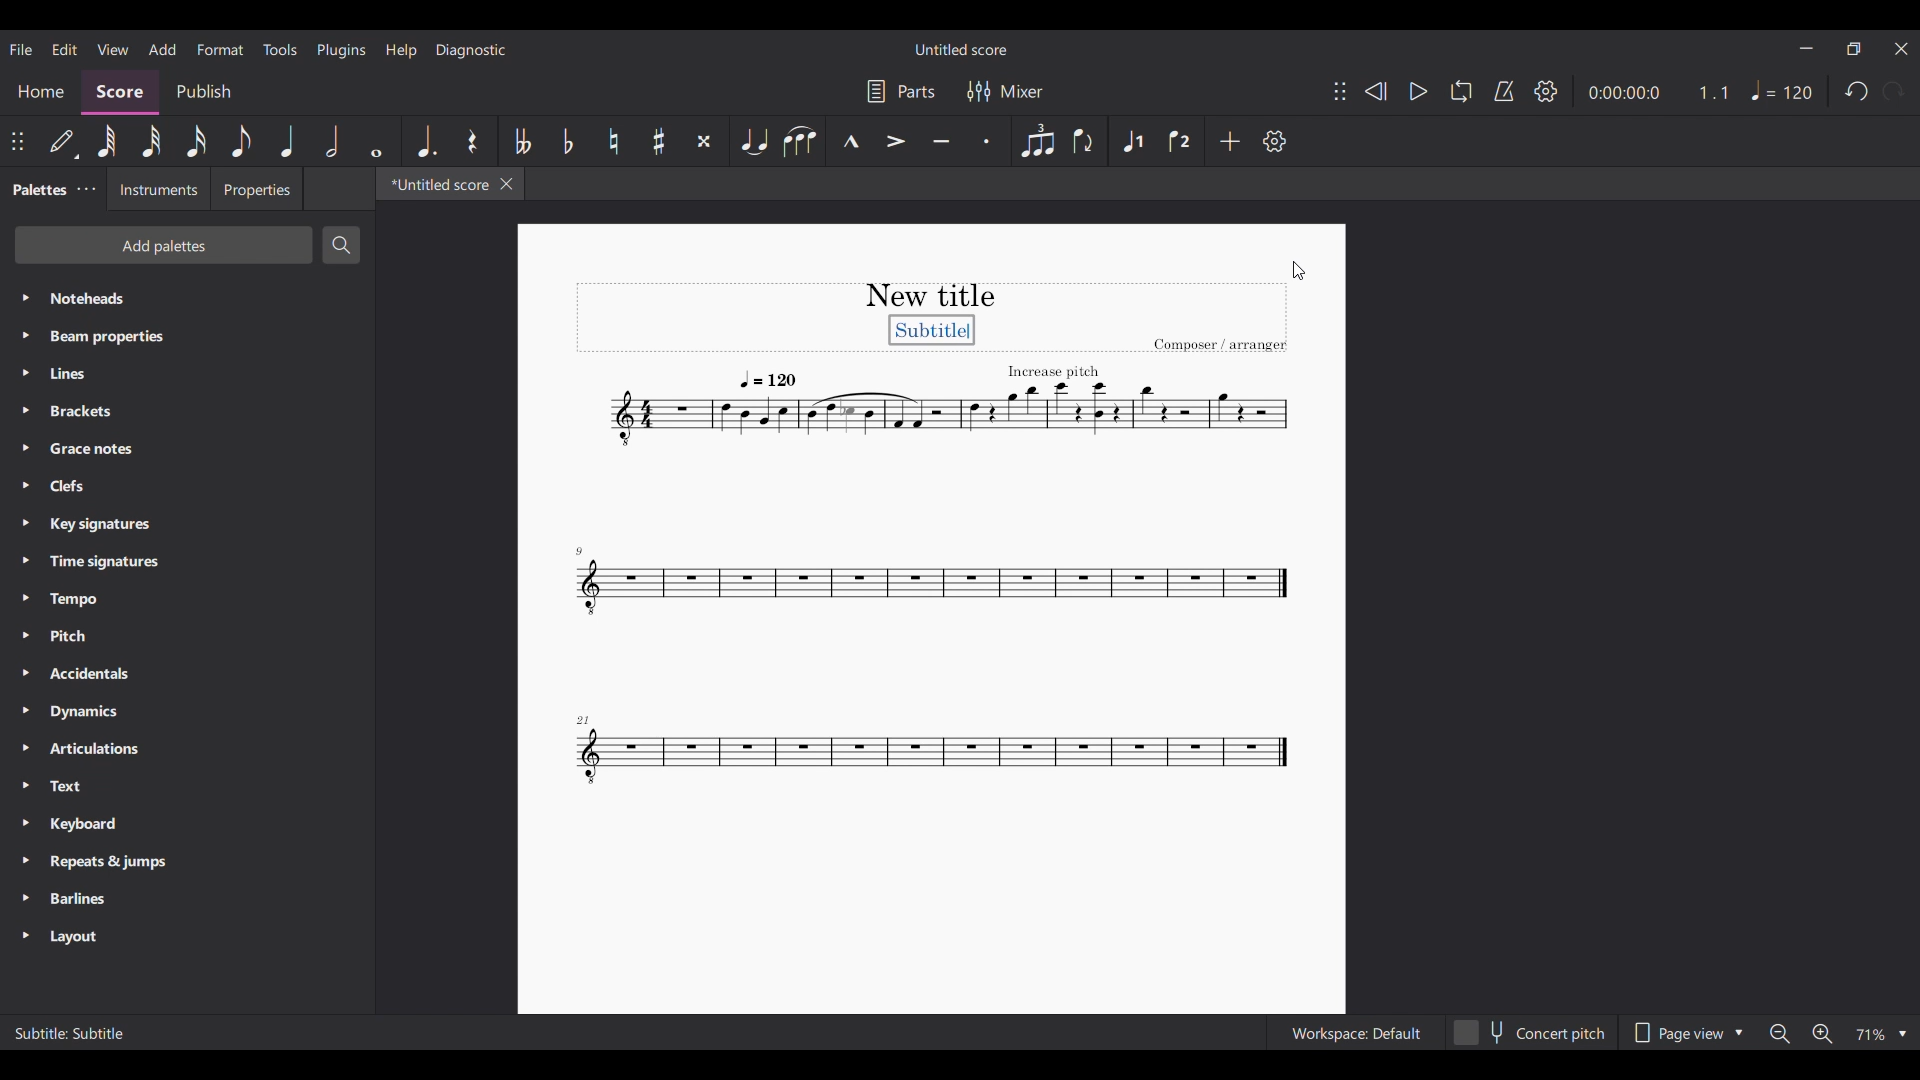  I want to click on Key signatures, so click(187, 525).